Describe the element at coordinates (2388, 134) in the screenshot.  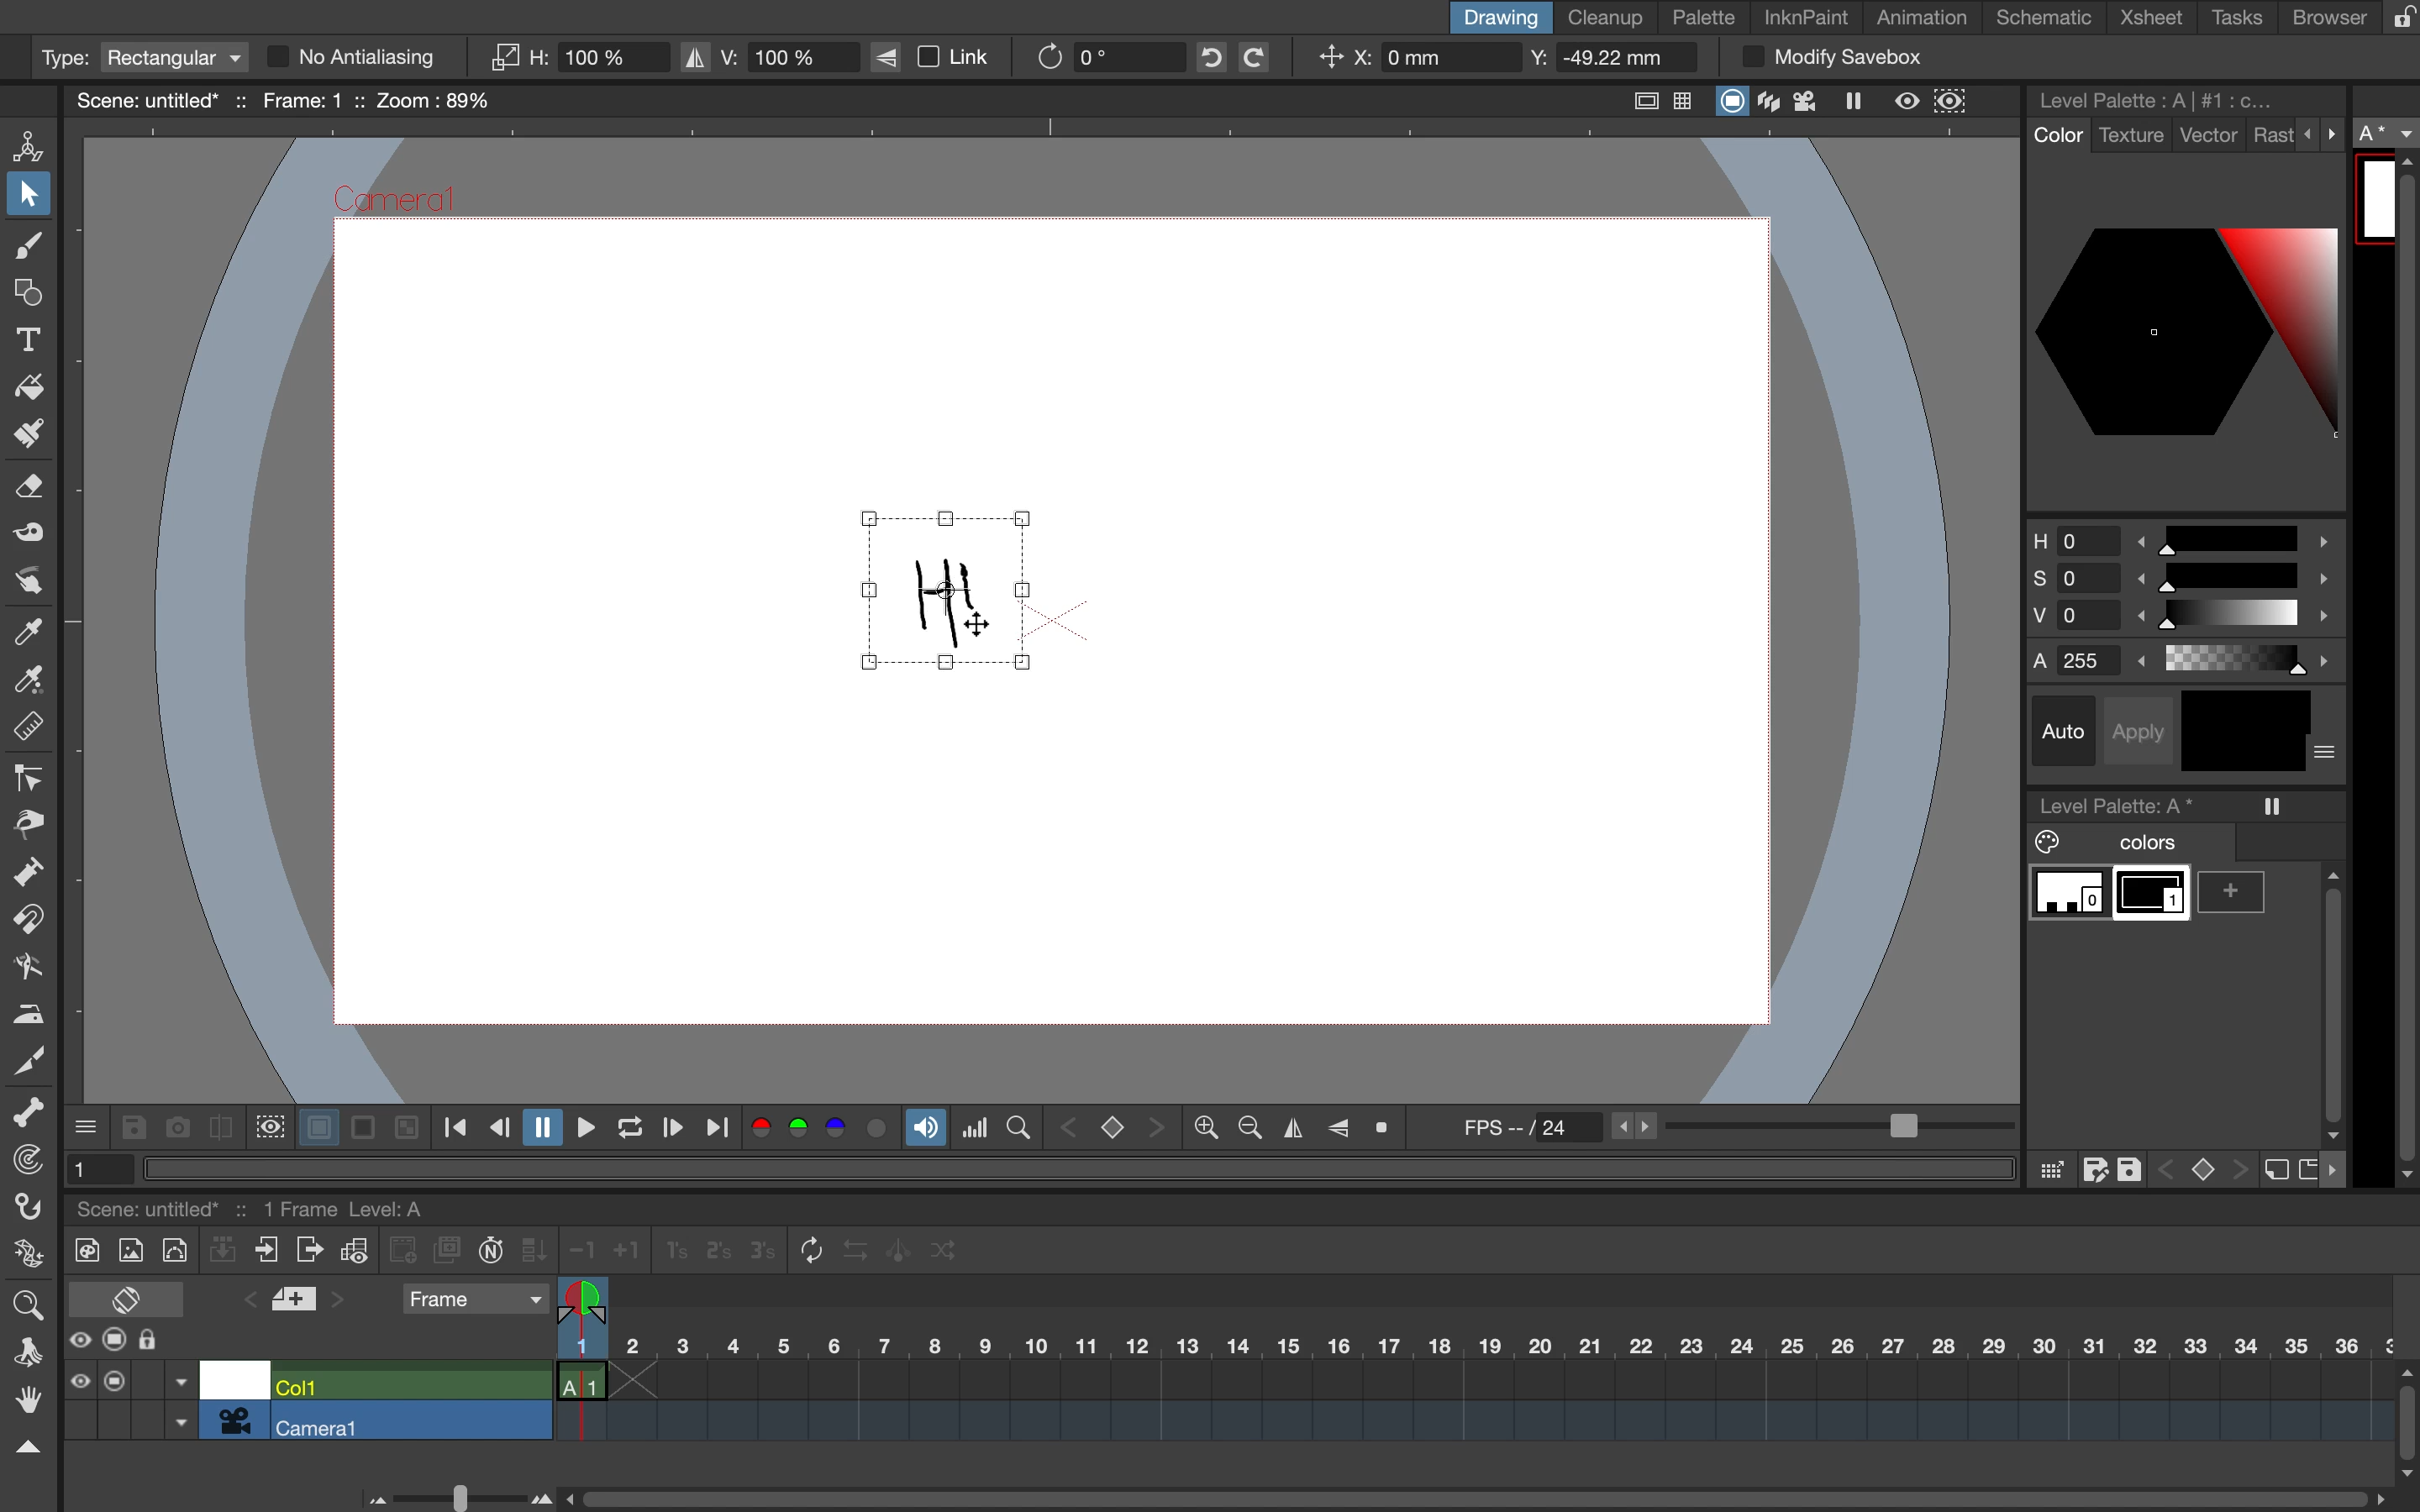
I see `a` at that location.